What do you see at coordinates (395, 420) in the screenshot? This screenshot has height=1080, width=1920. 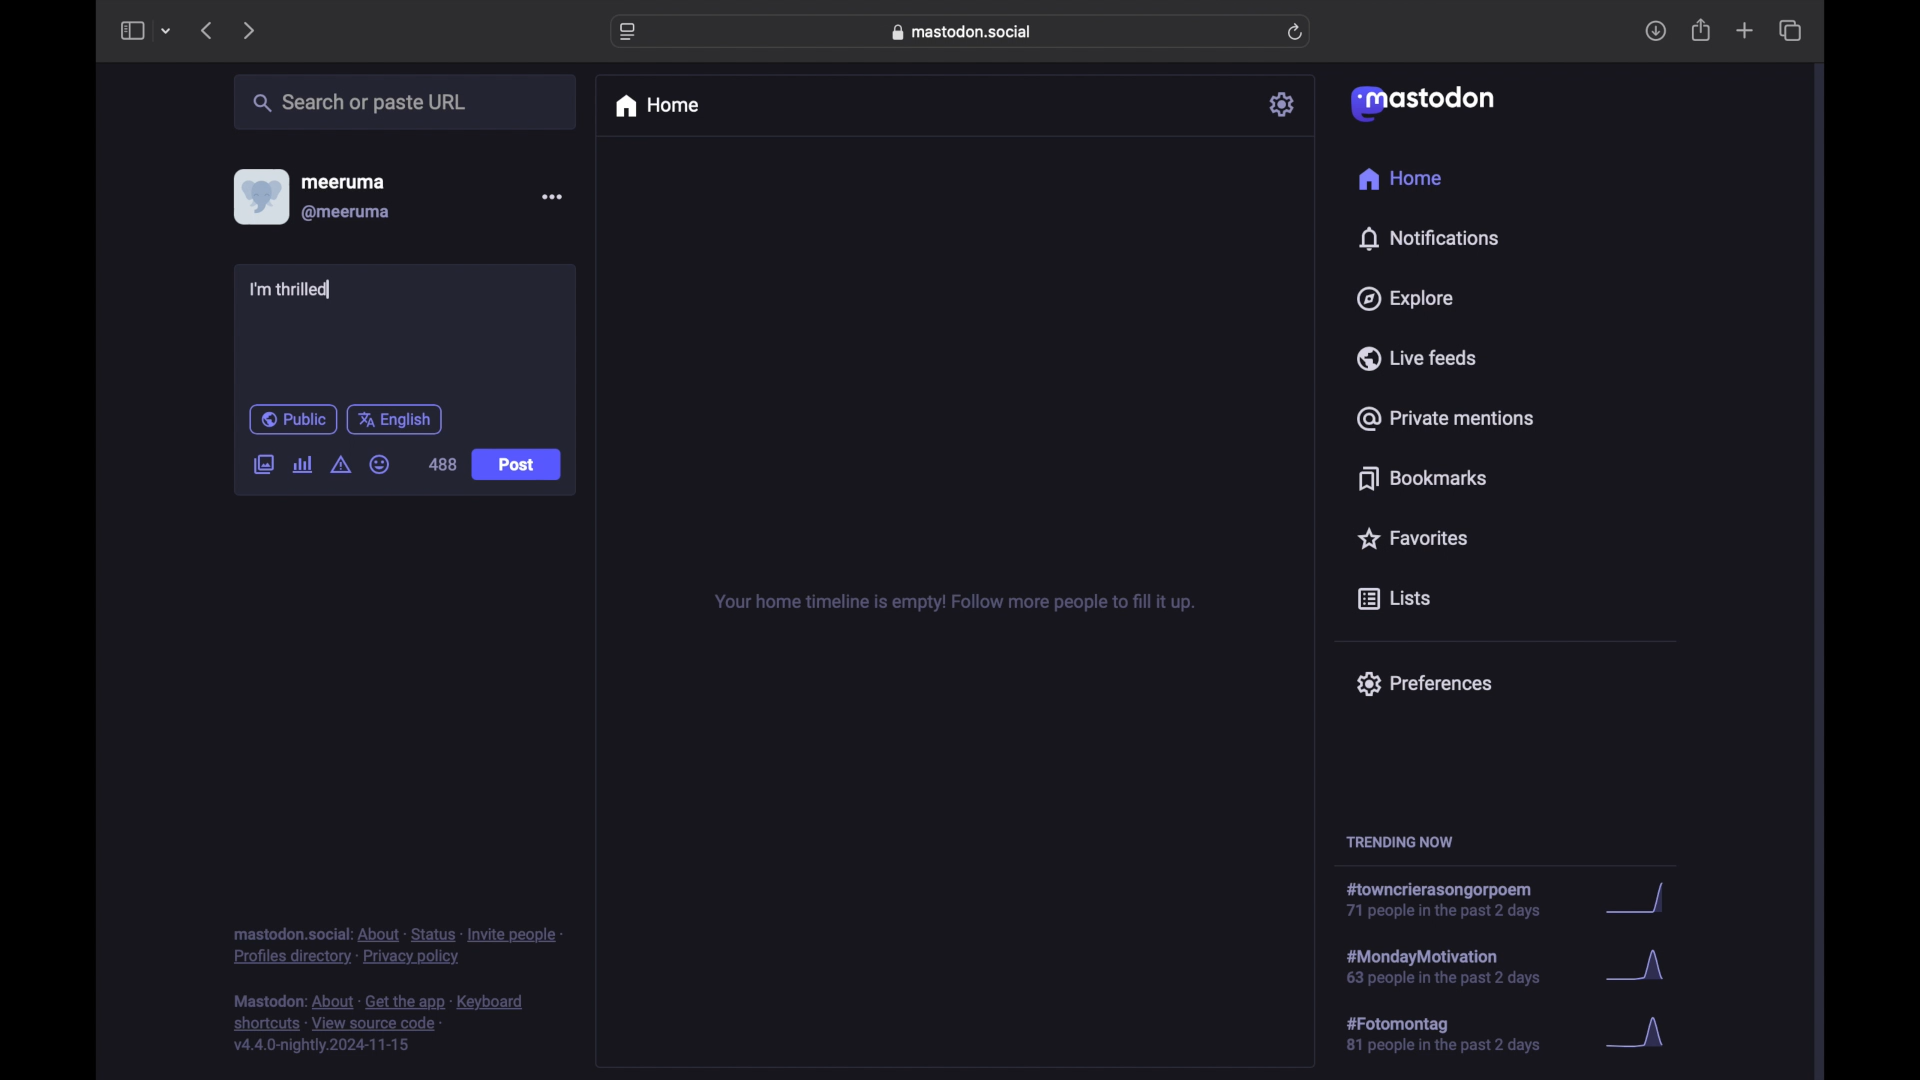 I see `english` at bounding box center [395, 420].